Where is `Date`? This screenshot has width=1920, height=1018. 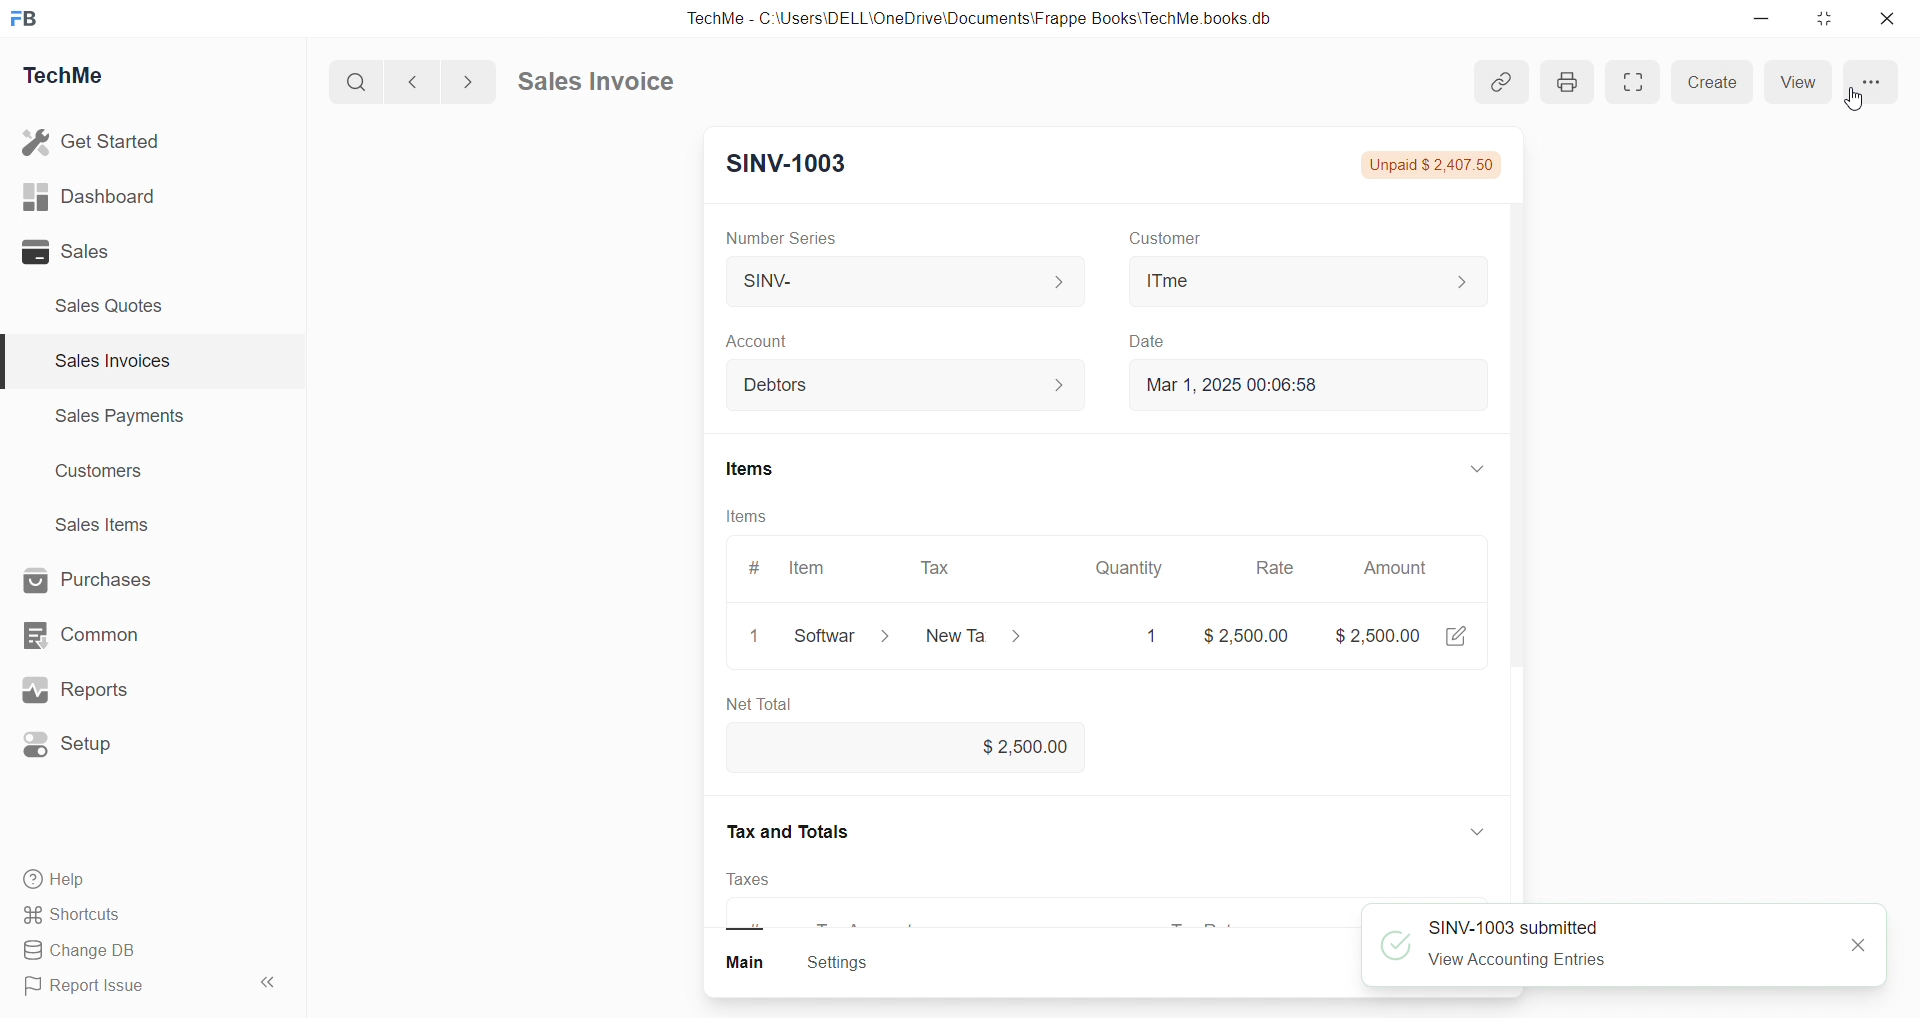
Date is located at coordinates (1173, 340).